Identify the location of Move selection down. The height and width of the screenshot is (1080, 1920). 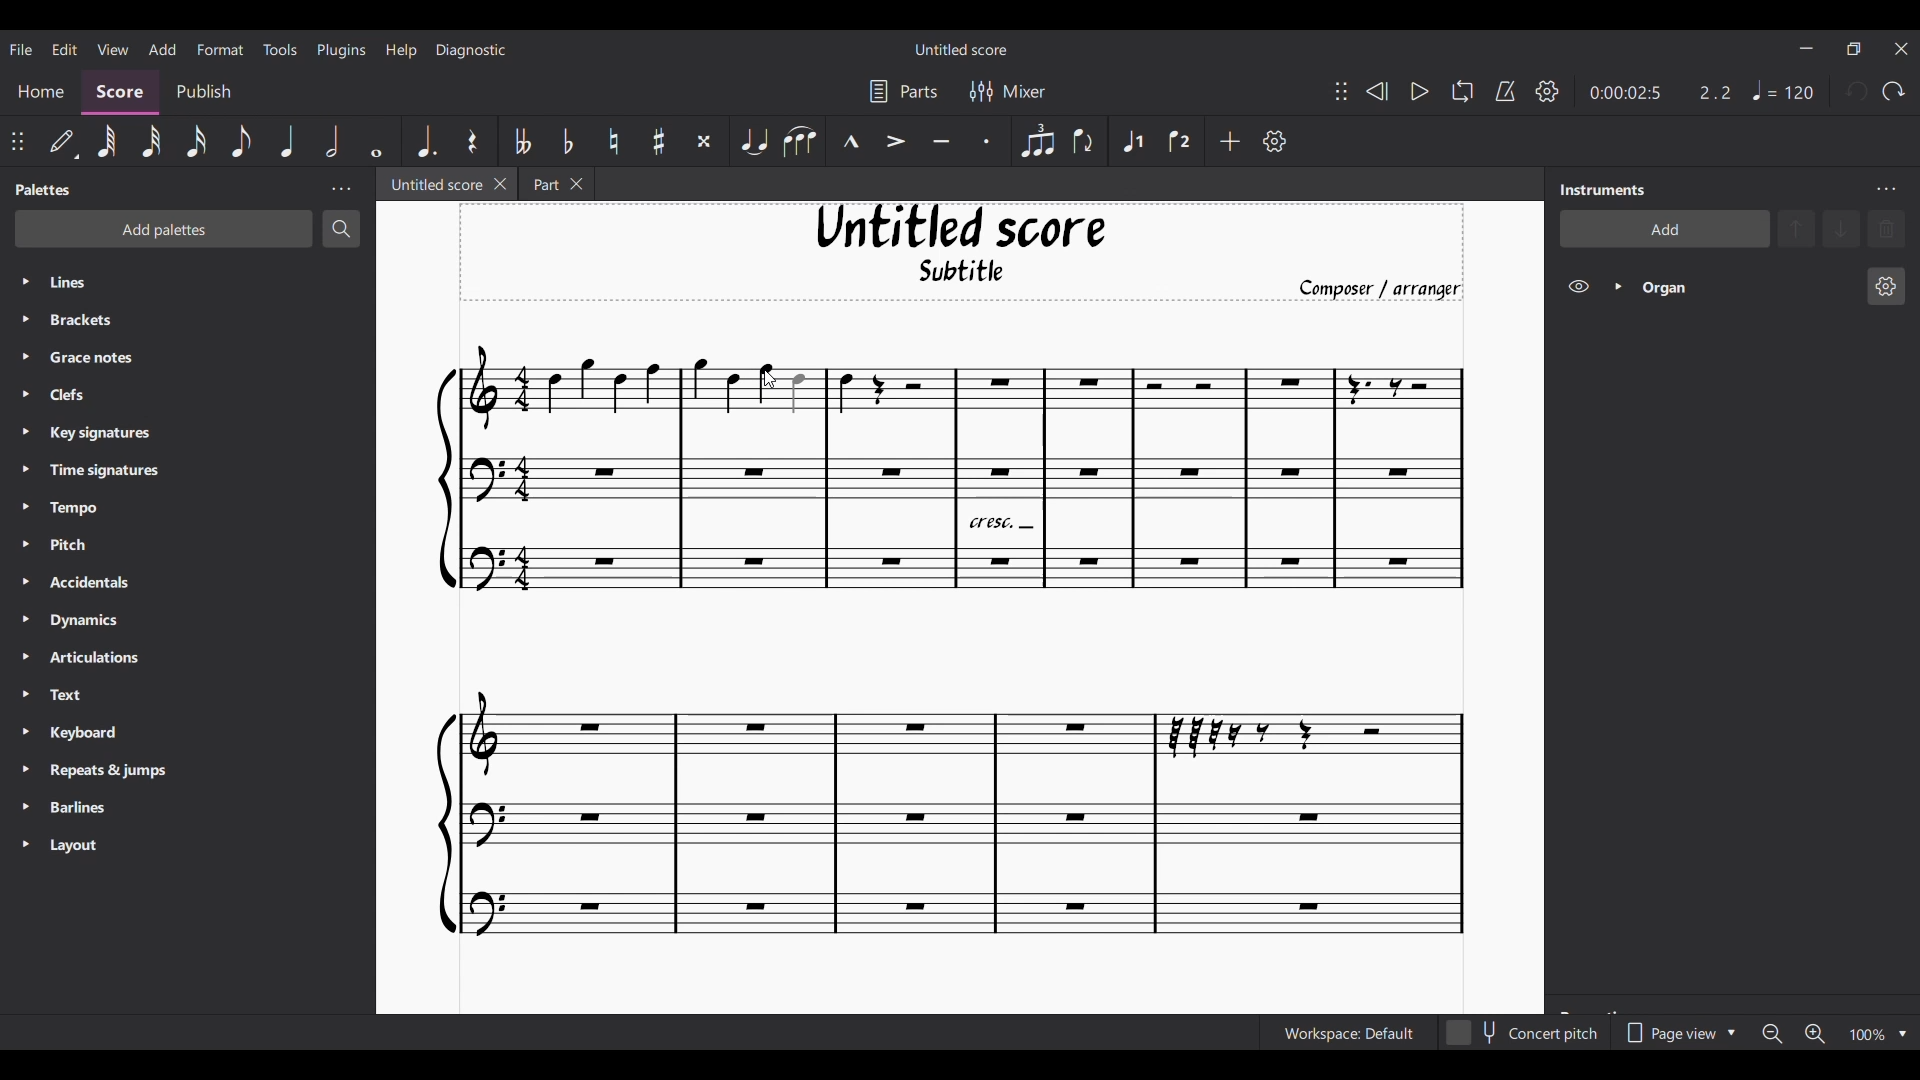
(1841, 228).